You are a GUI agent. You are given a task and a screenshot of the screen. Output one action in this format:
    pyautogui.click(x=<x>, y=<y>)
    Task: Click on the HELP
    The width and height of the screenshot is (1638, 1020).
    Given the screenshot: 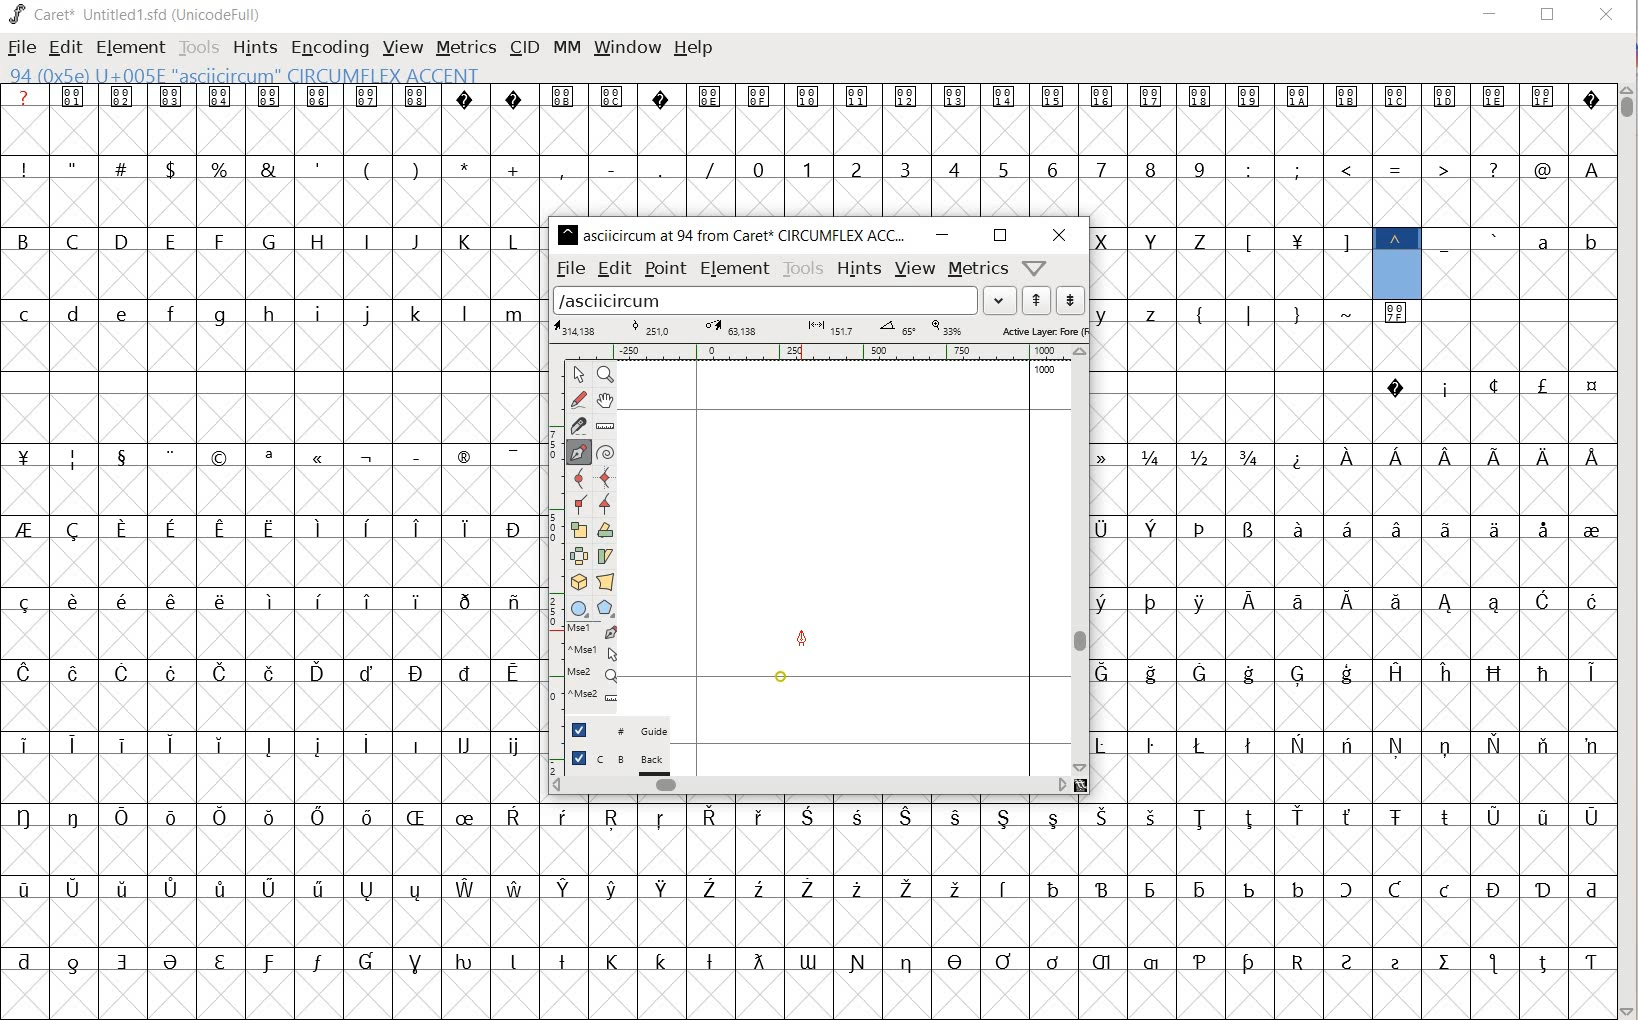 What is the action you would take?
    pyautogui.click(x=694, y=47)
    